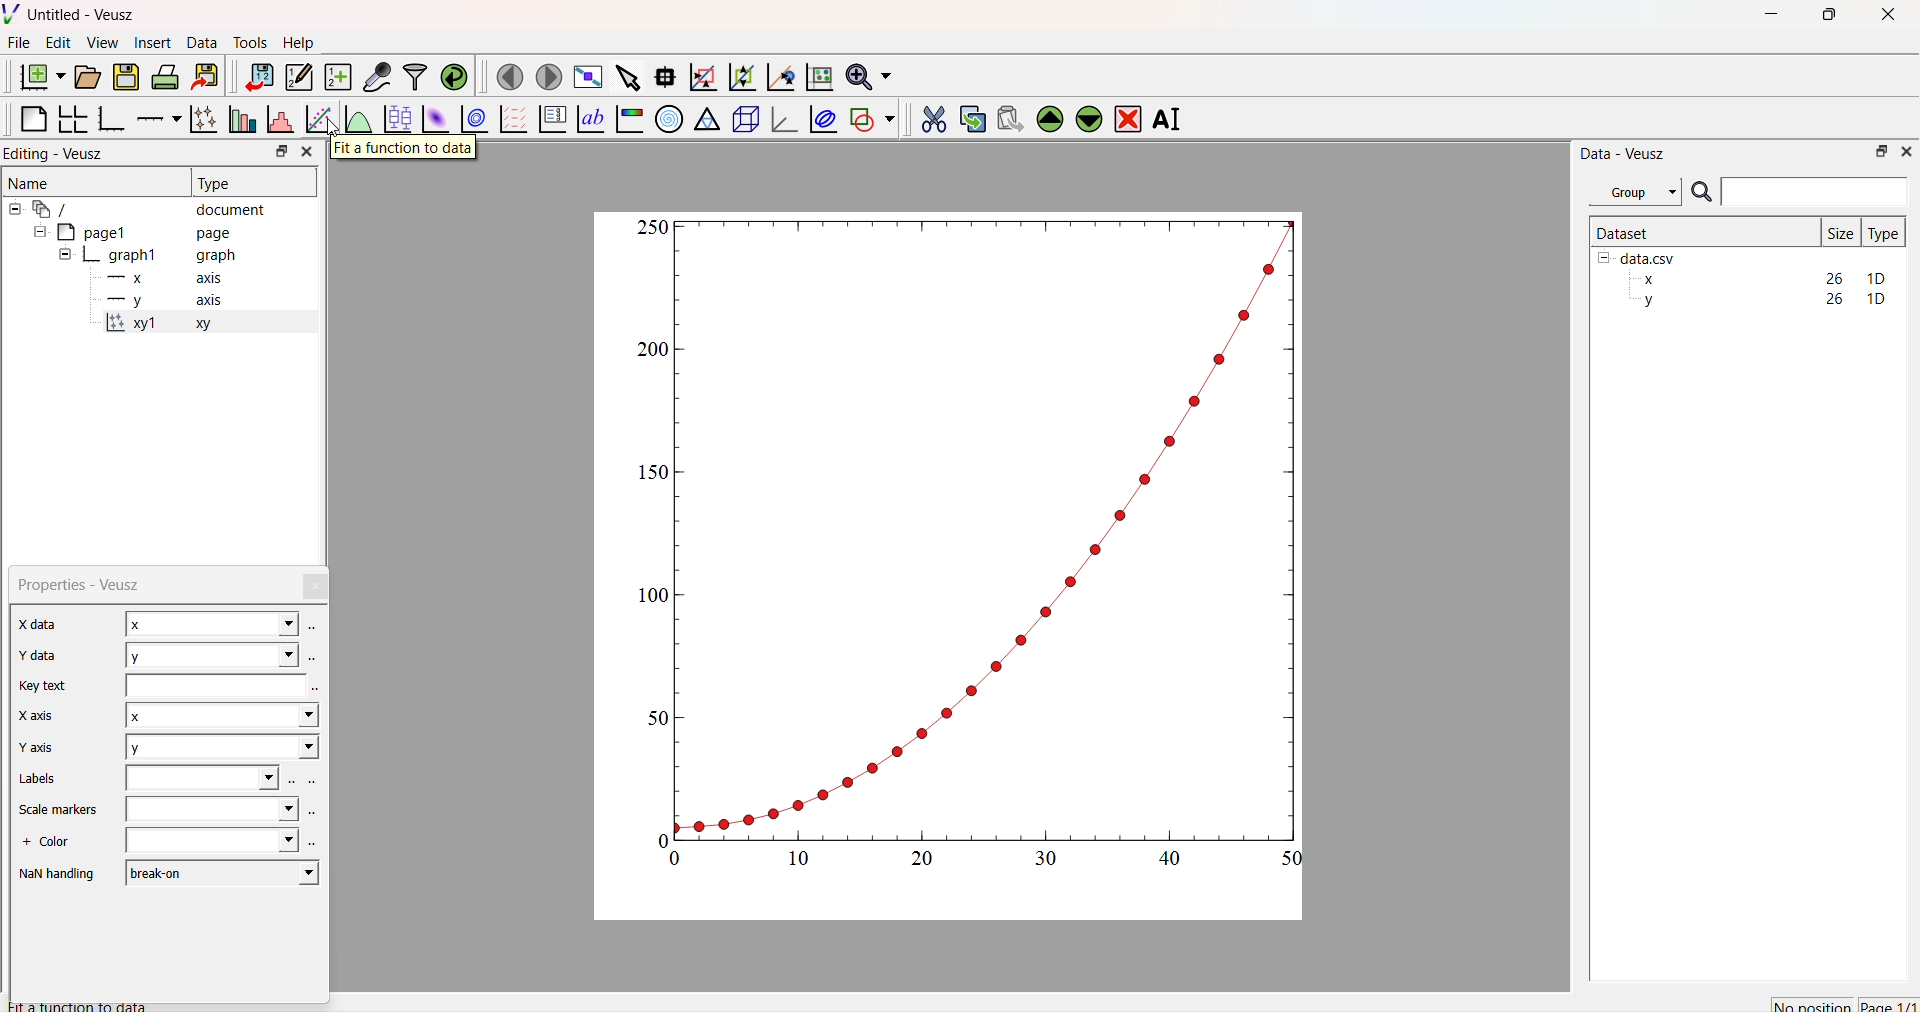 The width and height of the screenshot is (1920, 1012). What do you see at coordinates (36, 747) in the screenshot?
I see `Y axis` at bounding box center [36, 747].